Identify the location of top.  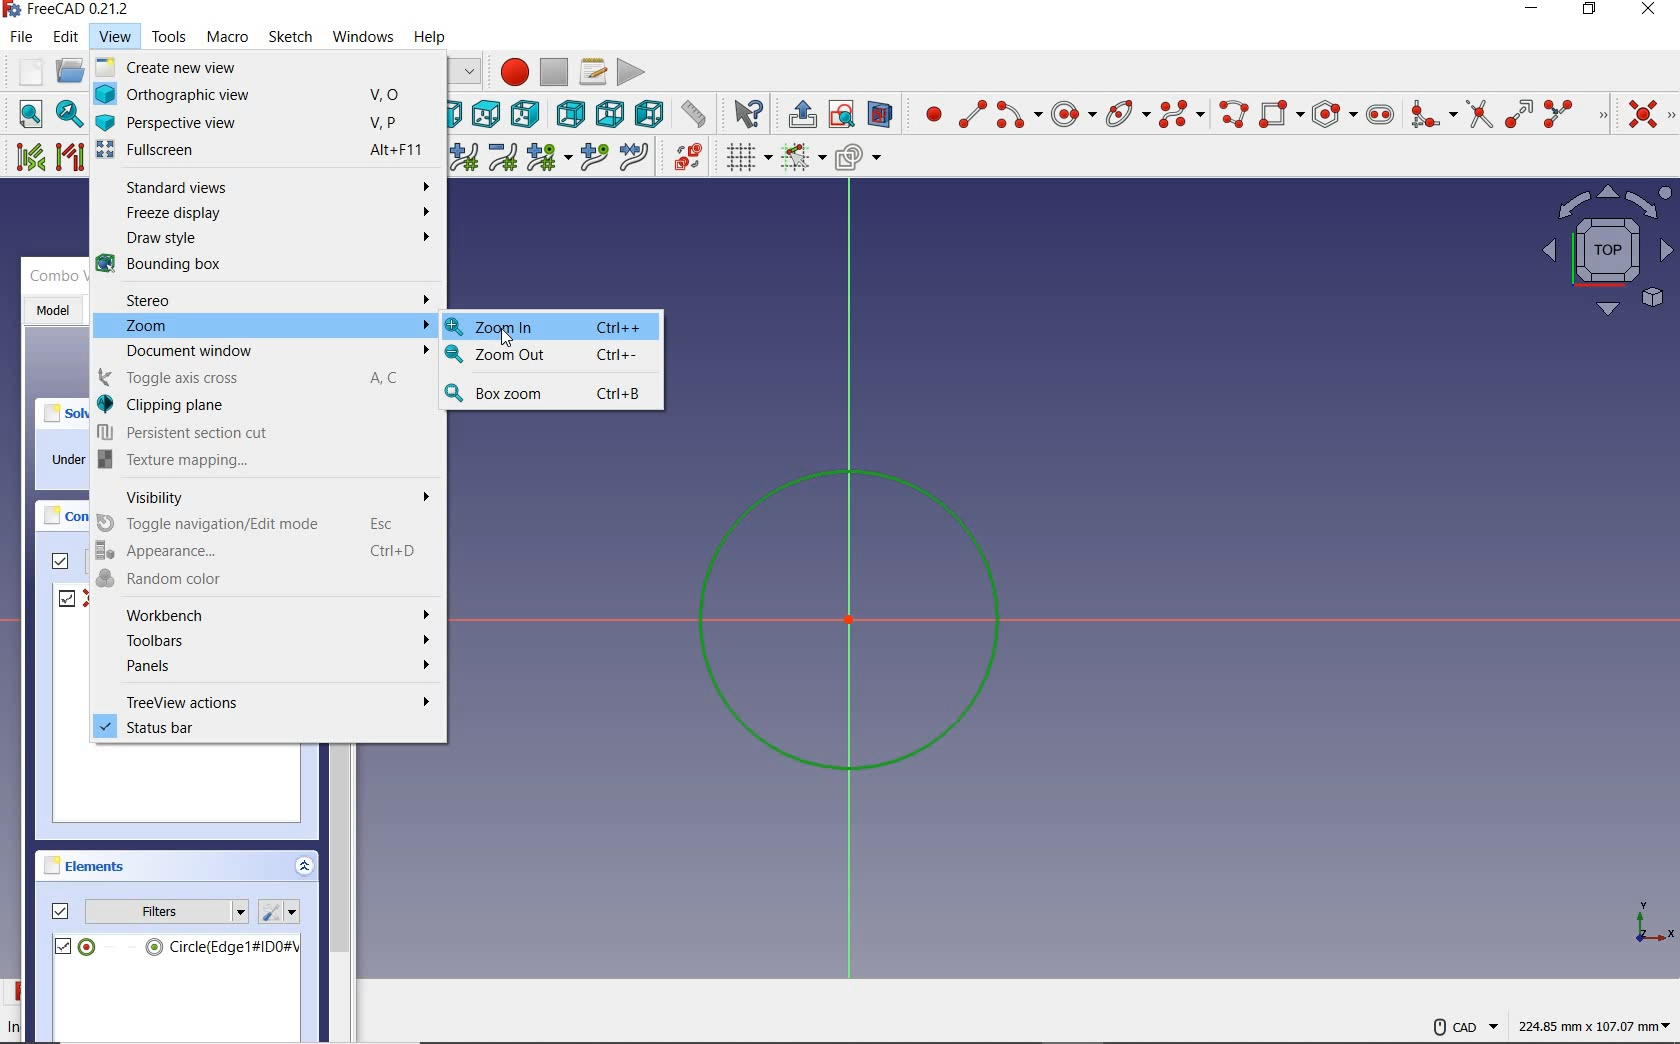
(486, 112).